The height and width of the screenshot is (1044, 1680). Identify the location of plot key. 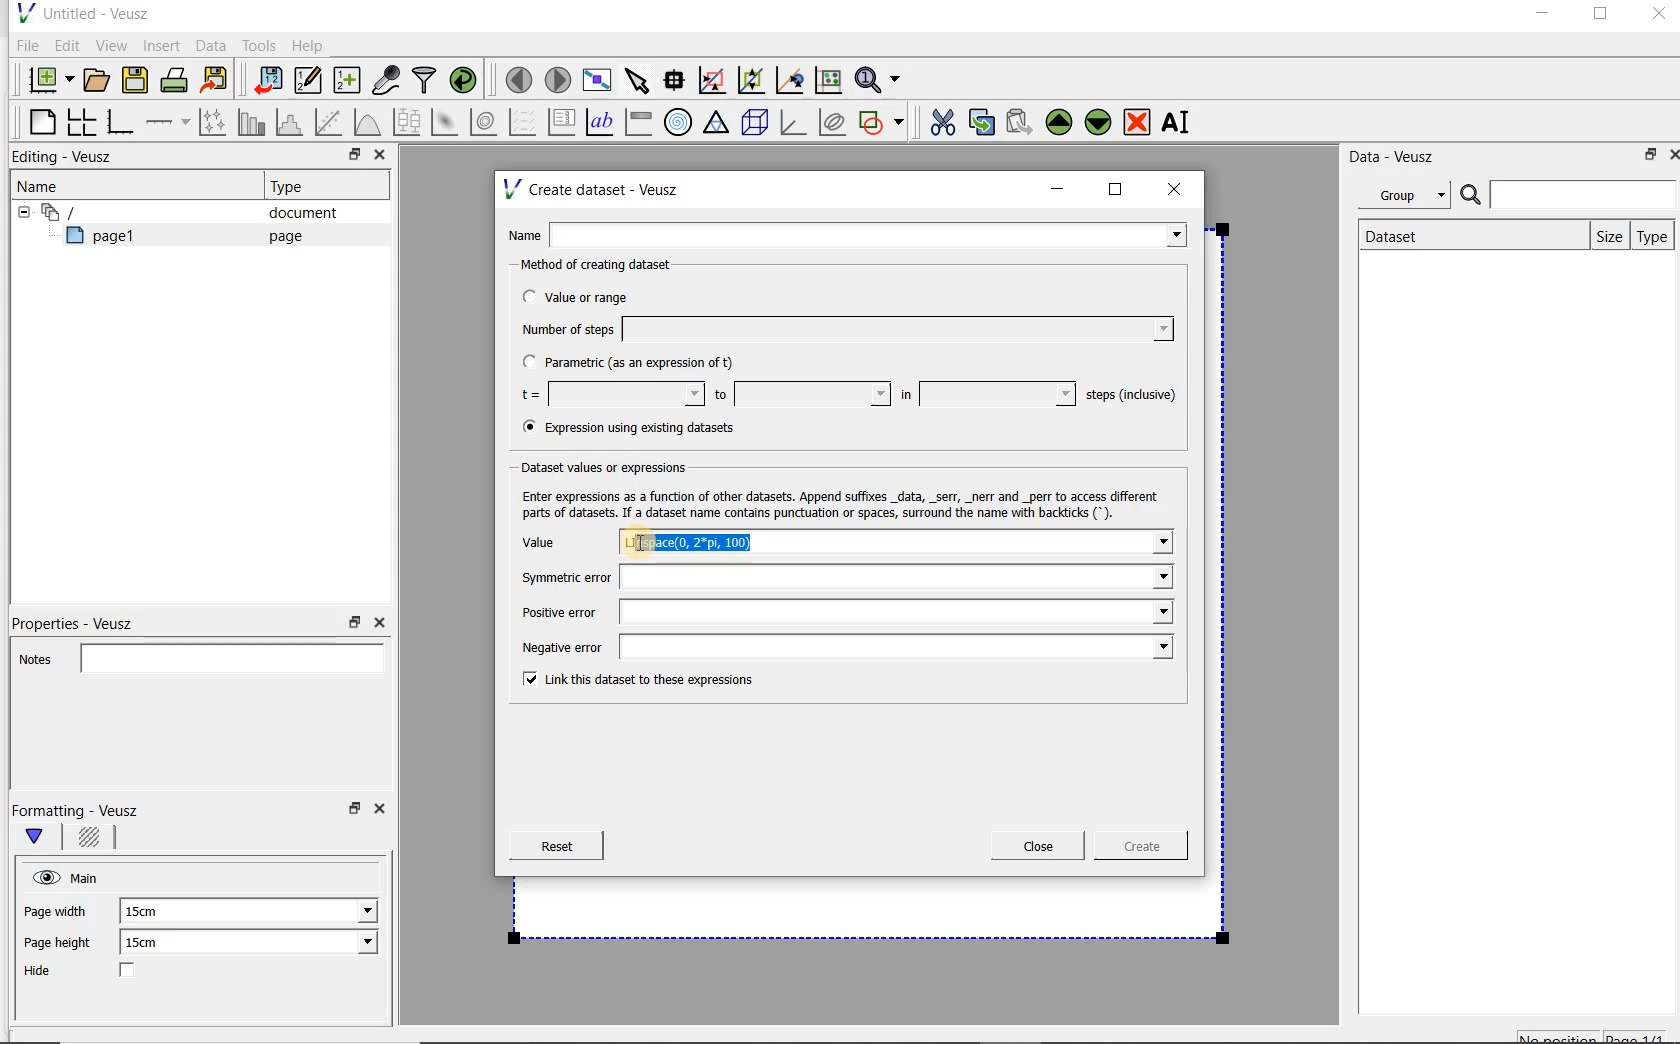
(563, 122).